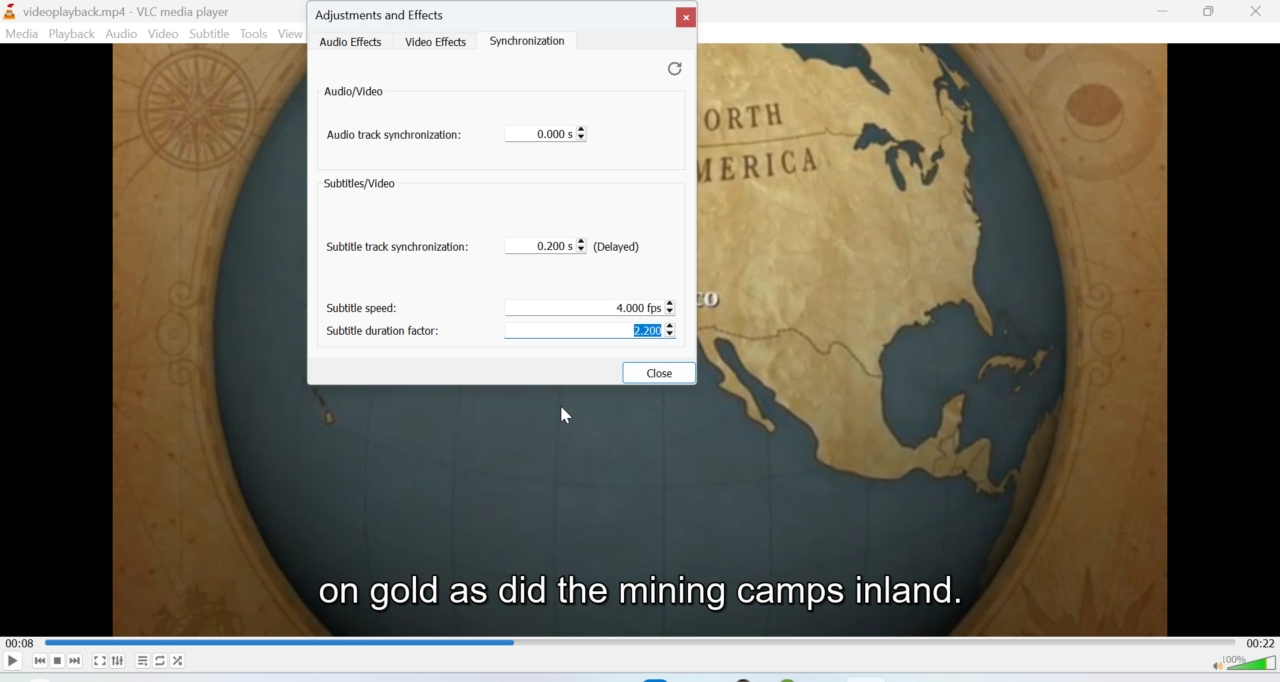 This screenshot has width=1280, height=682. Describe the element at coordinates (76, 661) in the screenshot. I see `Seek forward` at that location.